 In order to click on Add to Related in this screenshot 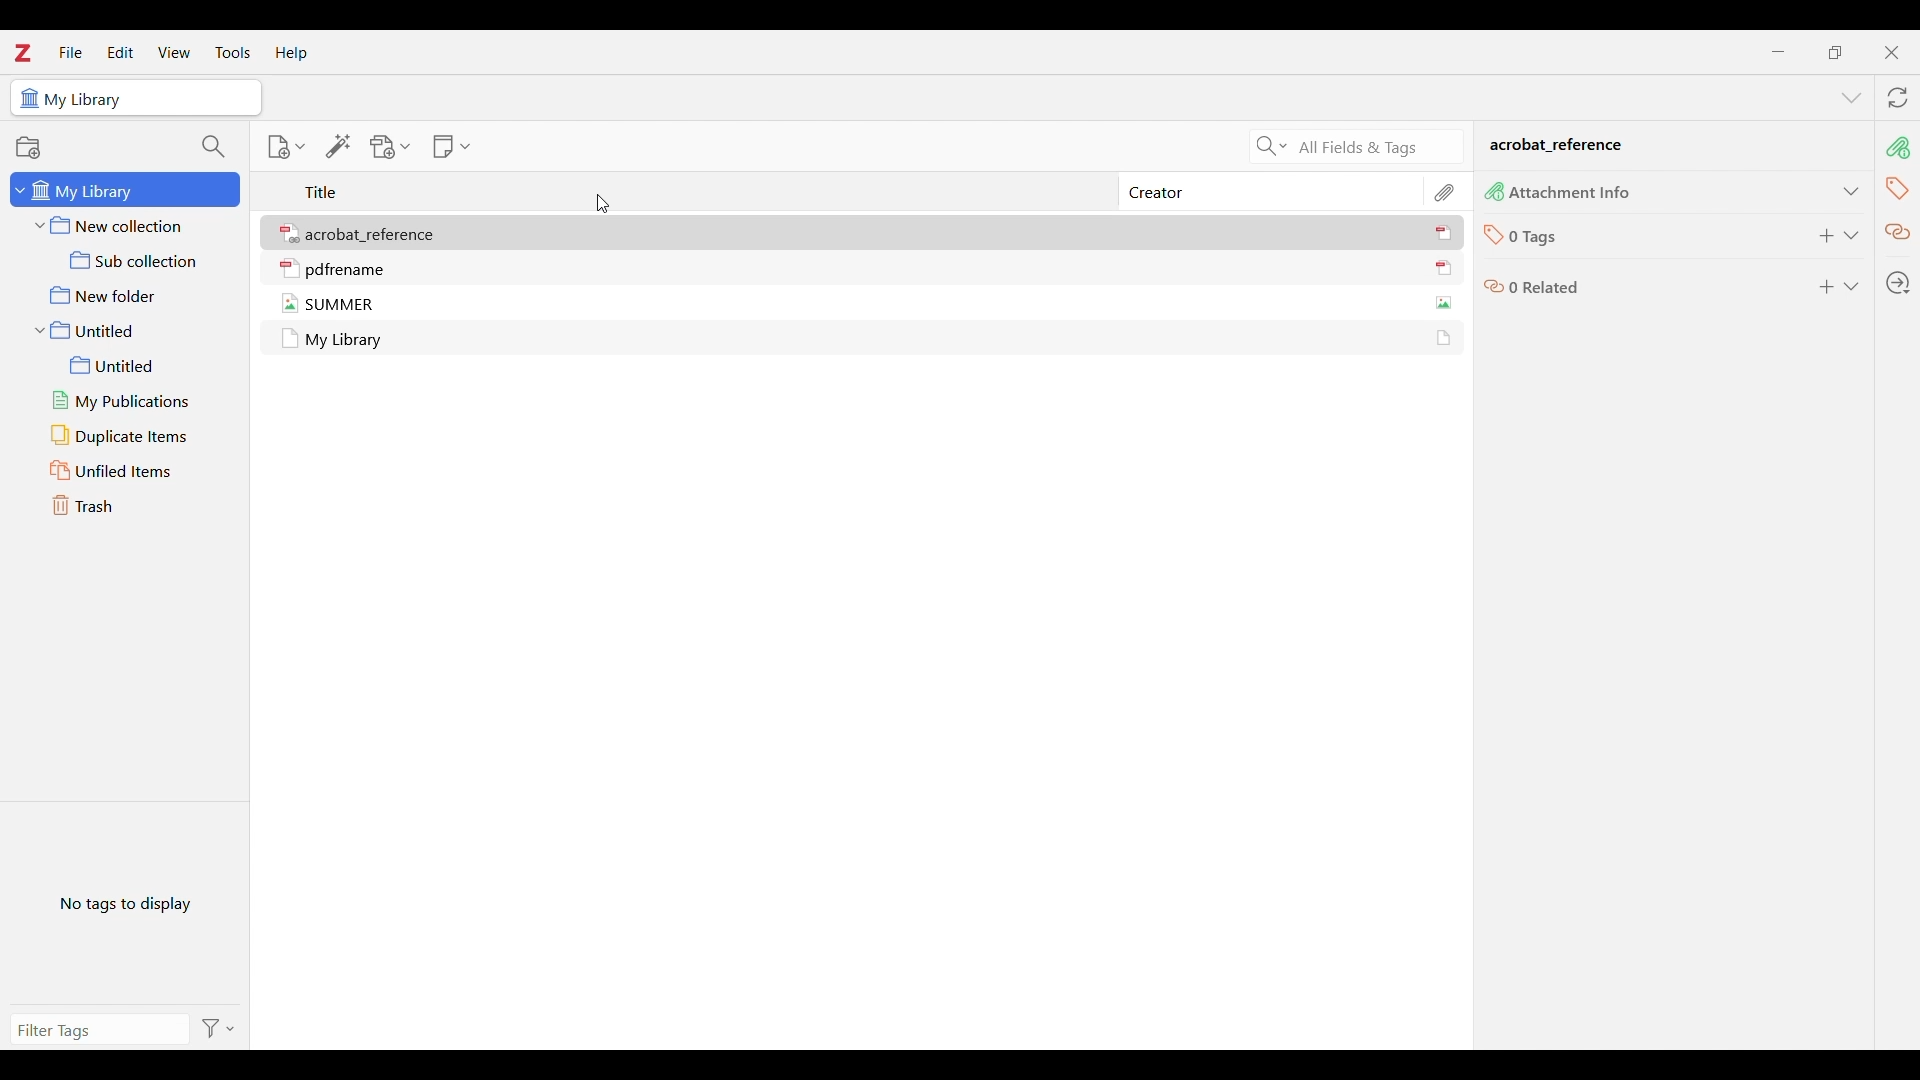, I will do `click(1828, 287)`.